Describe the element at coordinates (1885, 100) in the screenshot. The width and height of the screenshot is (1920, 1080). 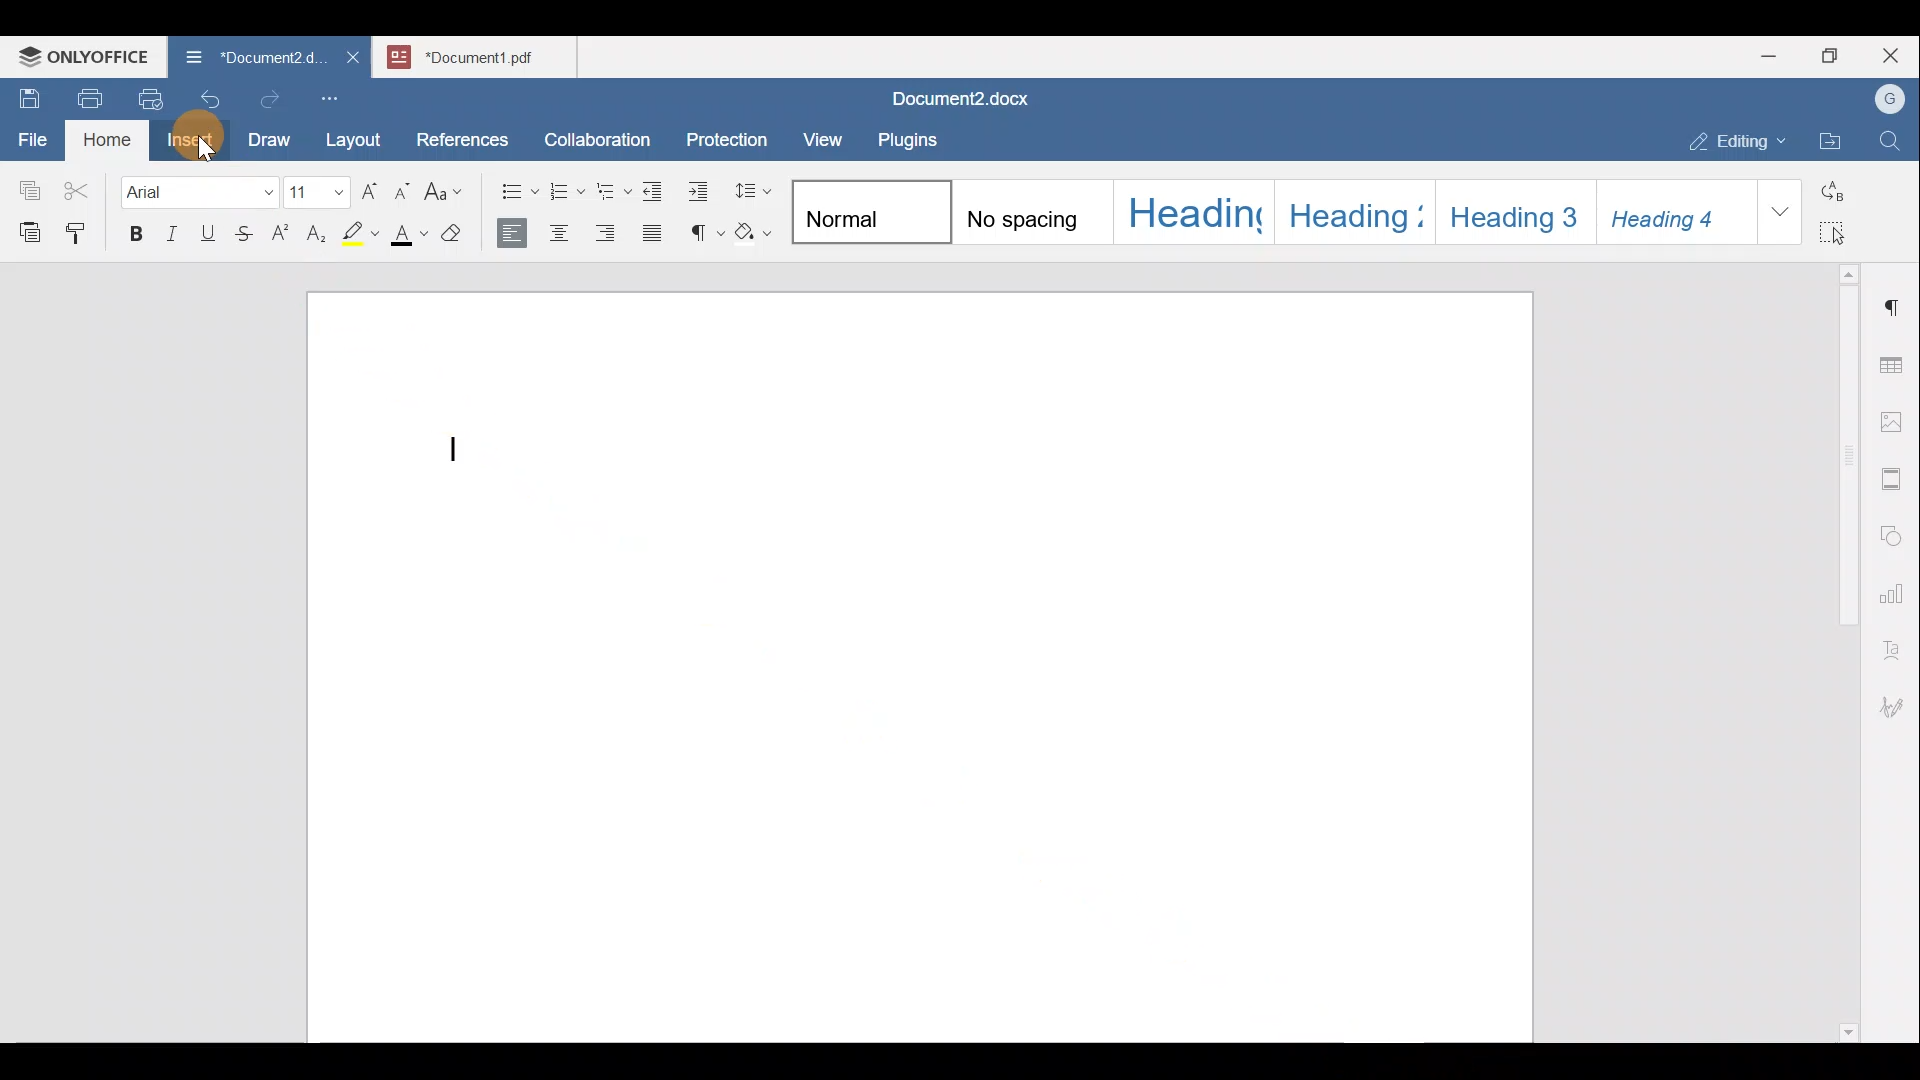
I see `Account name` at that location.